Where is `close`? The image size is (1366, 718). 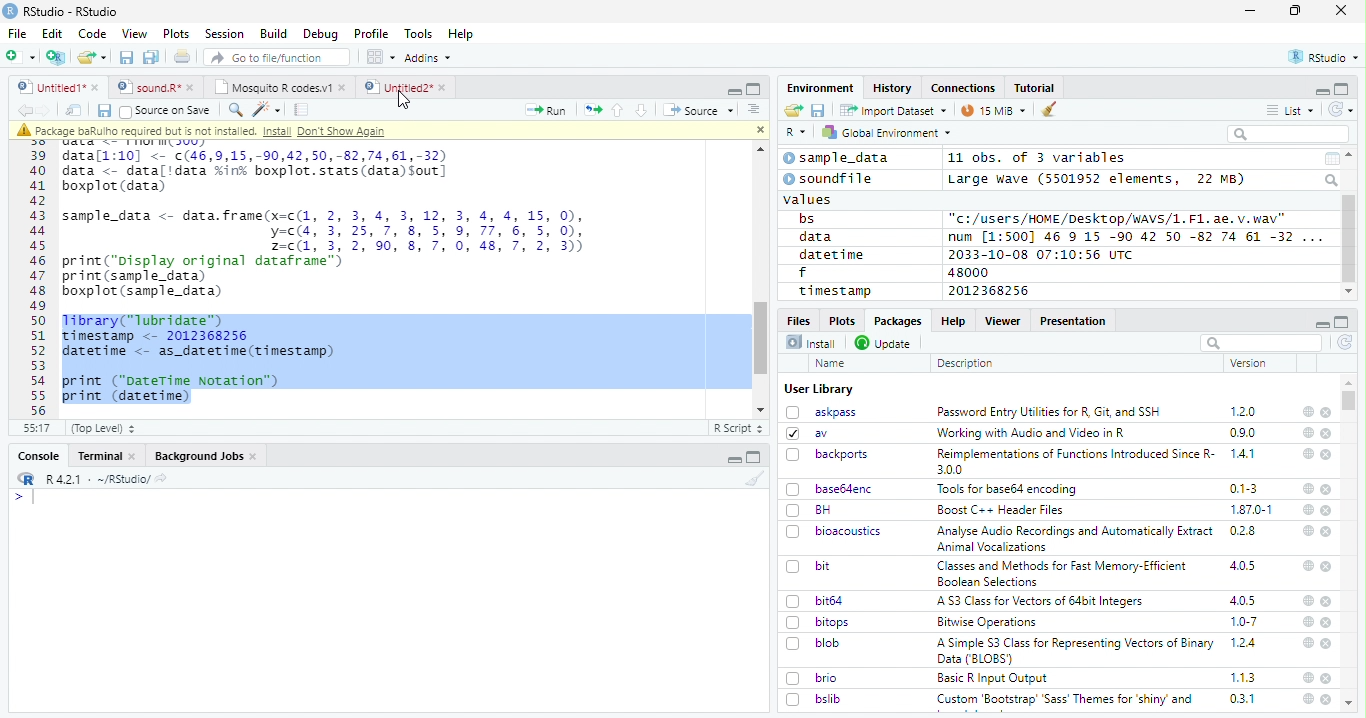 close is located at coordinates (1327, 434).